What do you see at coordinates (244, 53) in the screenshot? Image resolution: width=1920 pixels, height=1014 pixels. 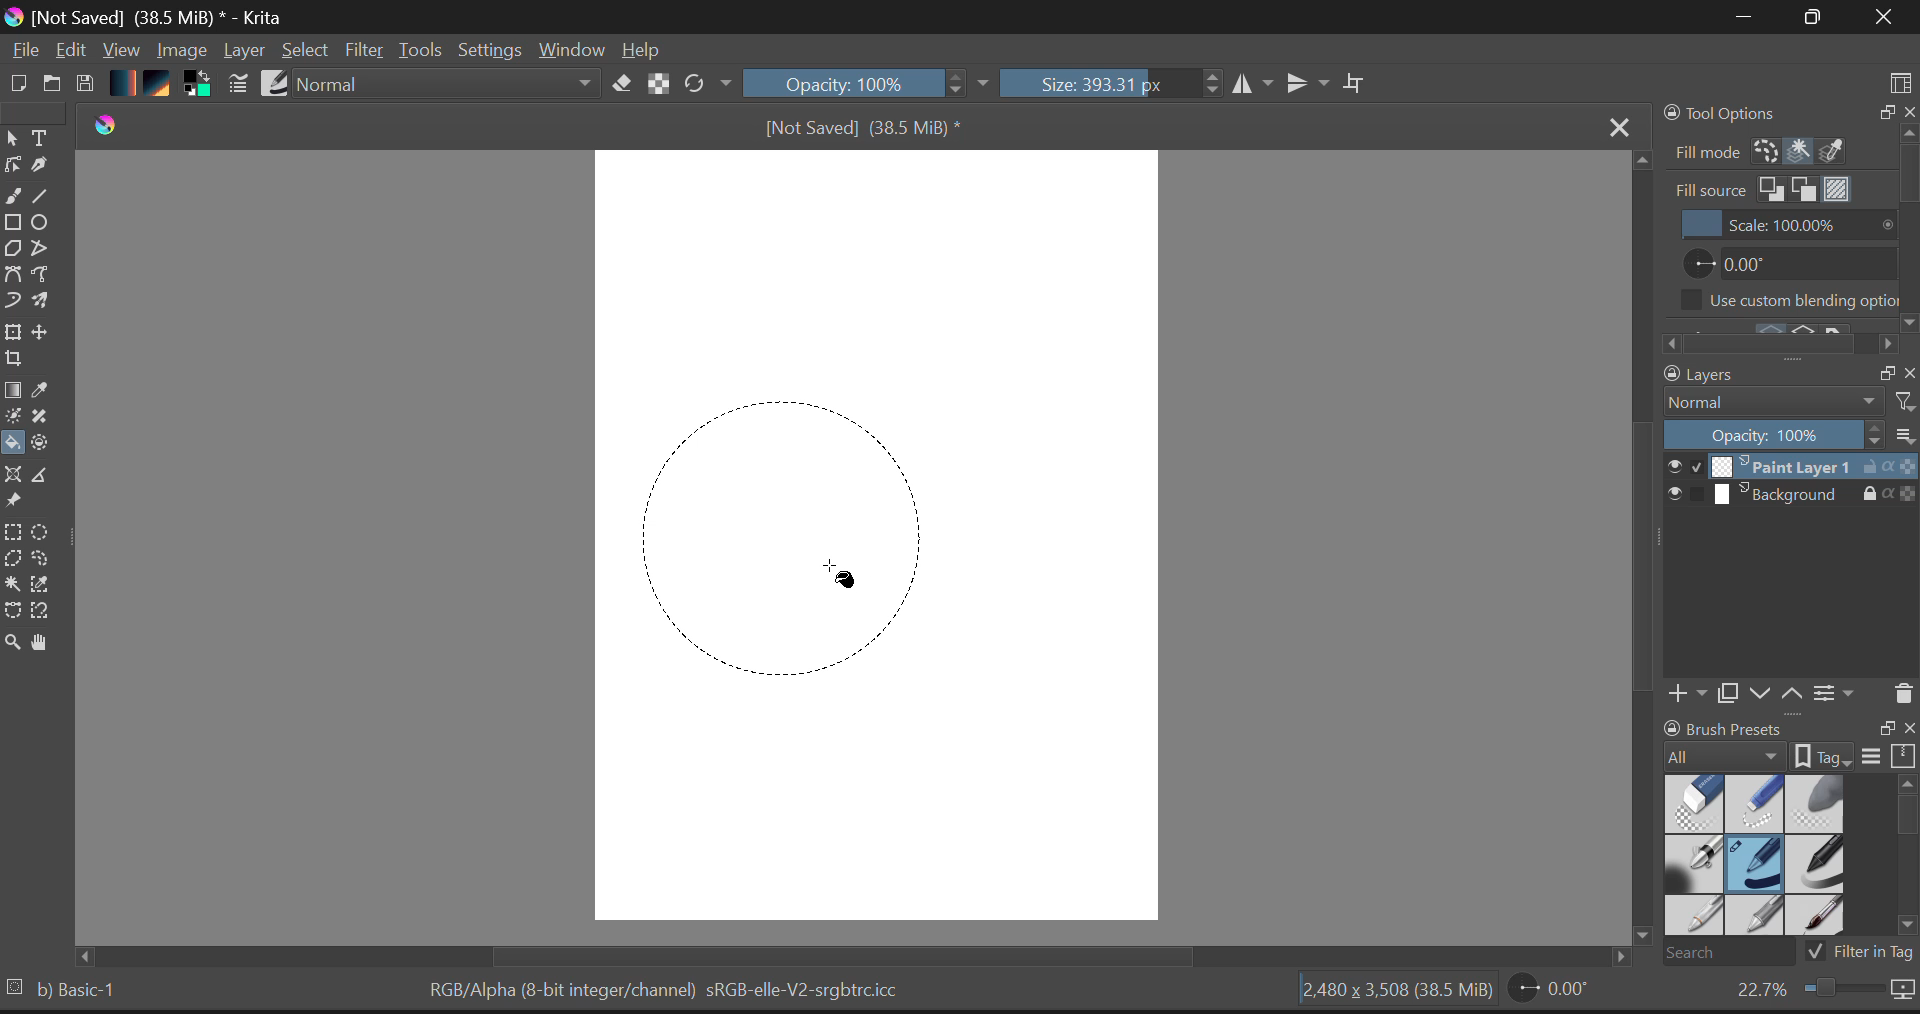 I see `Layer` at bounding box center [244, 53].